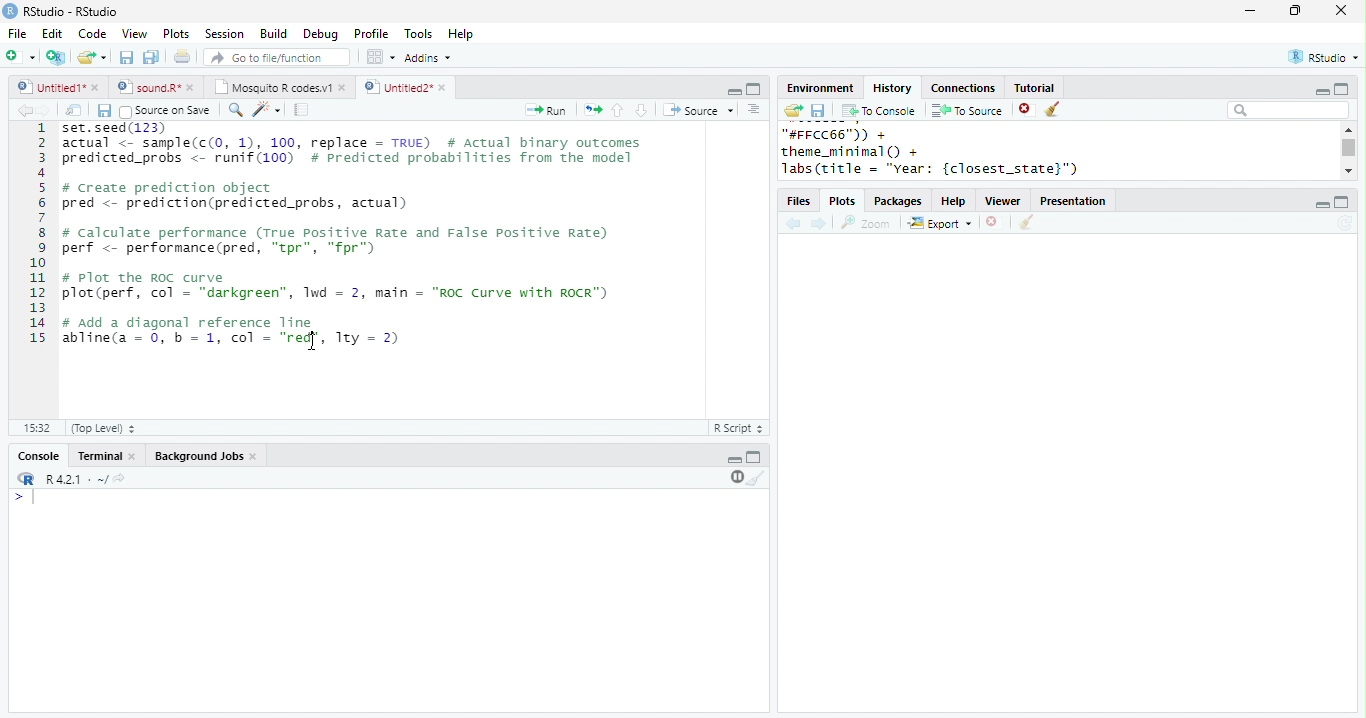 The width and height of the screenshot is (1366, 718). Describe the element at coordinates (97, 87) in the screenshot. I see `close` at that location.